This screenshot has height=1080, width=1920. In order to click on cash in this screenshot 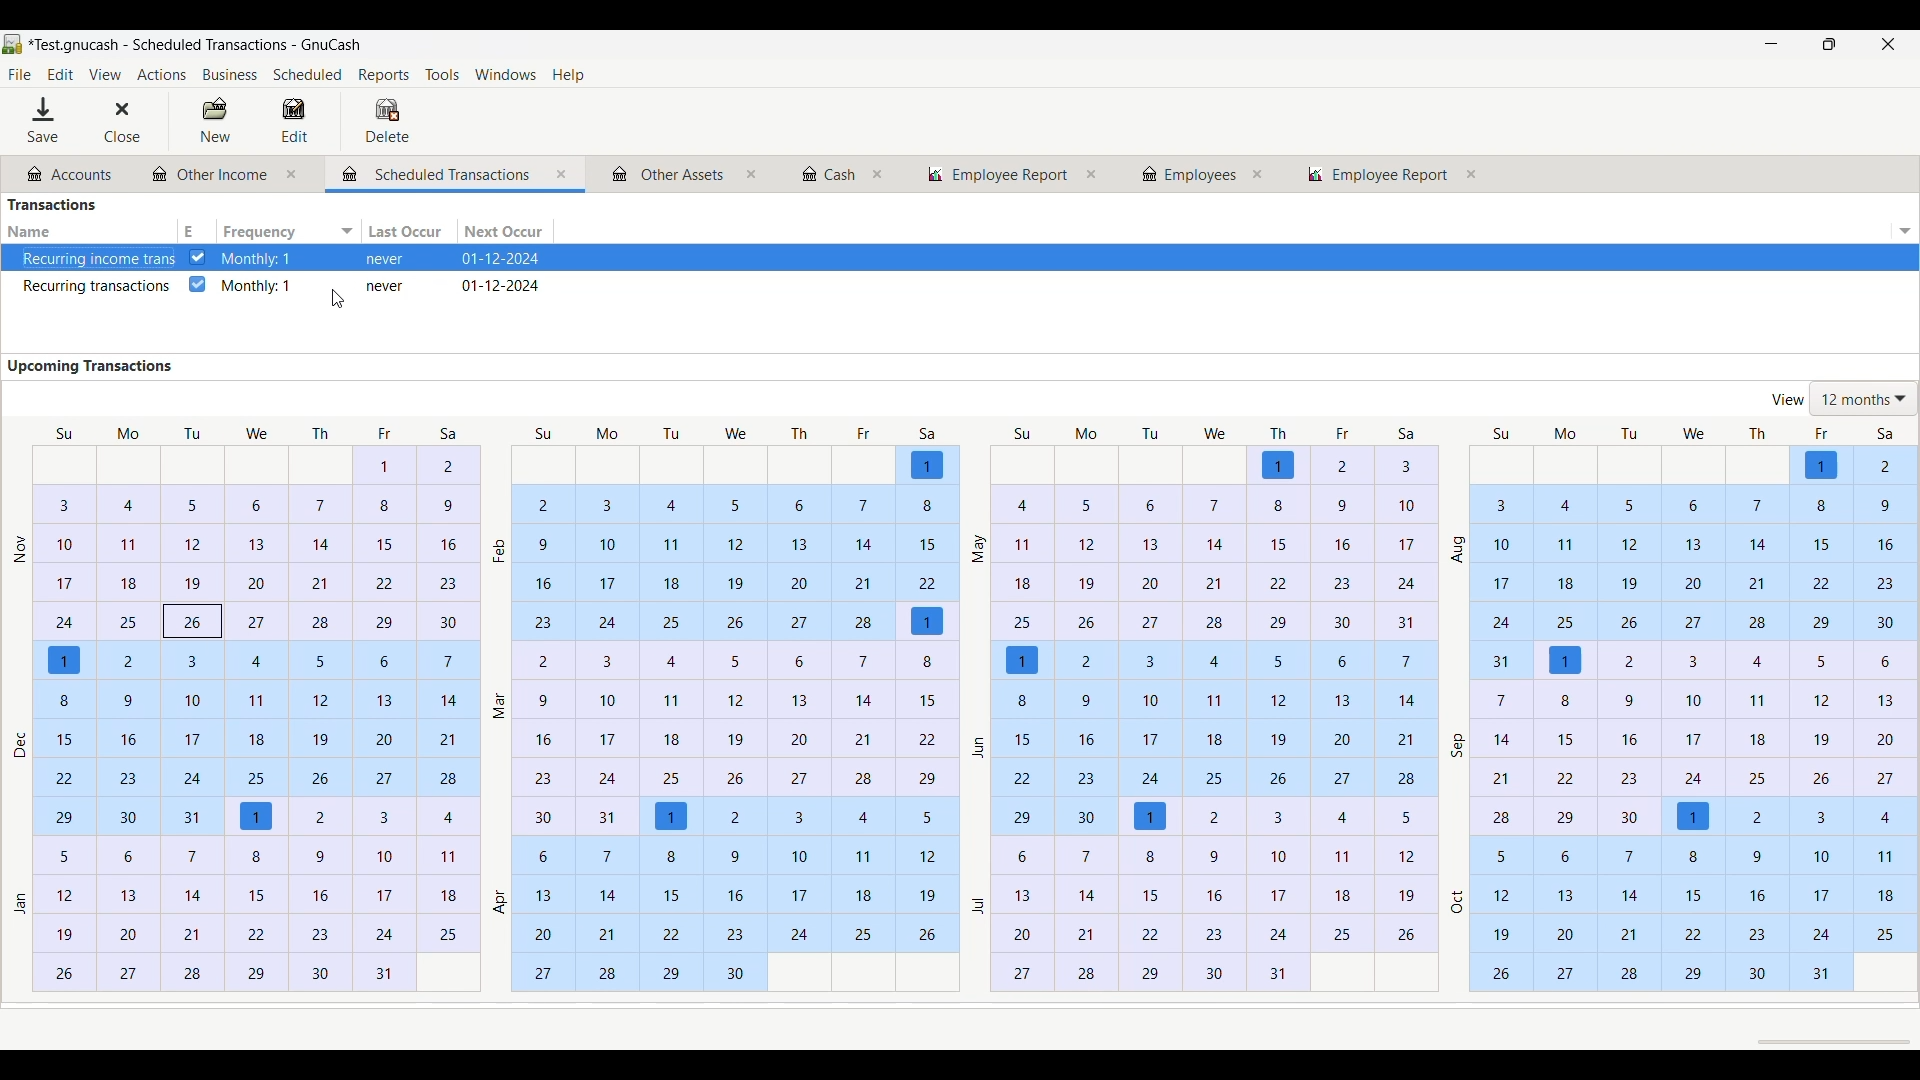, I will do `click(823, 175)`.